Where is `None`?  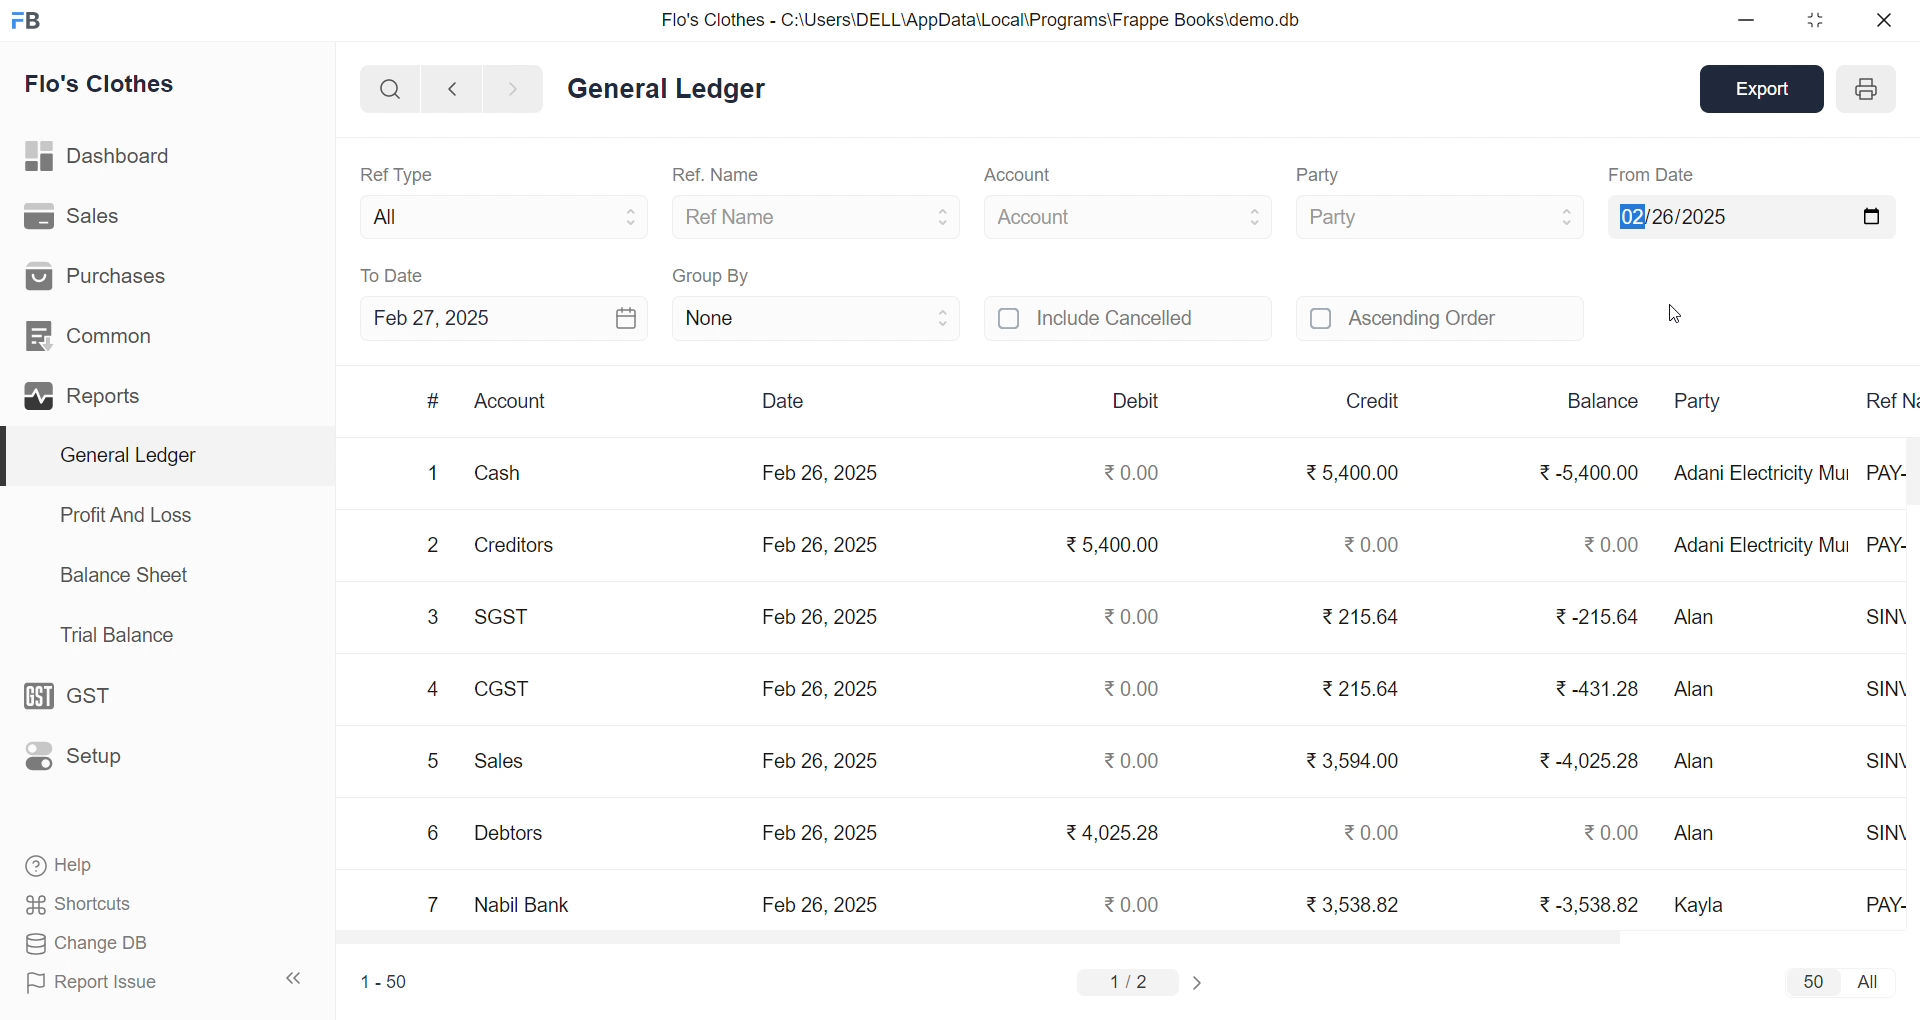 None is located at coordinates (816, 317).